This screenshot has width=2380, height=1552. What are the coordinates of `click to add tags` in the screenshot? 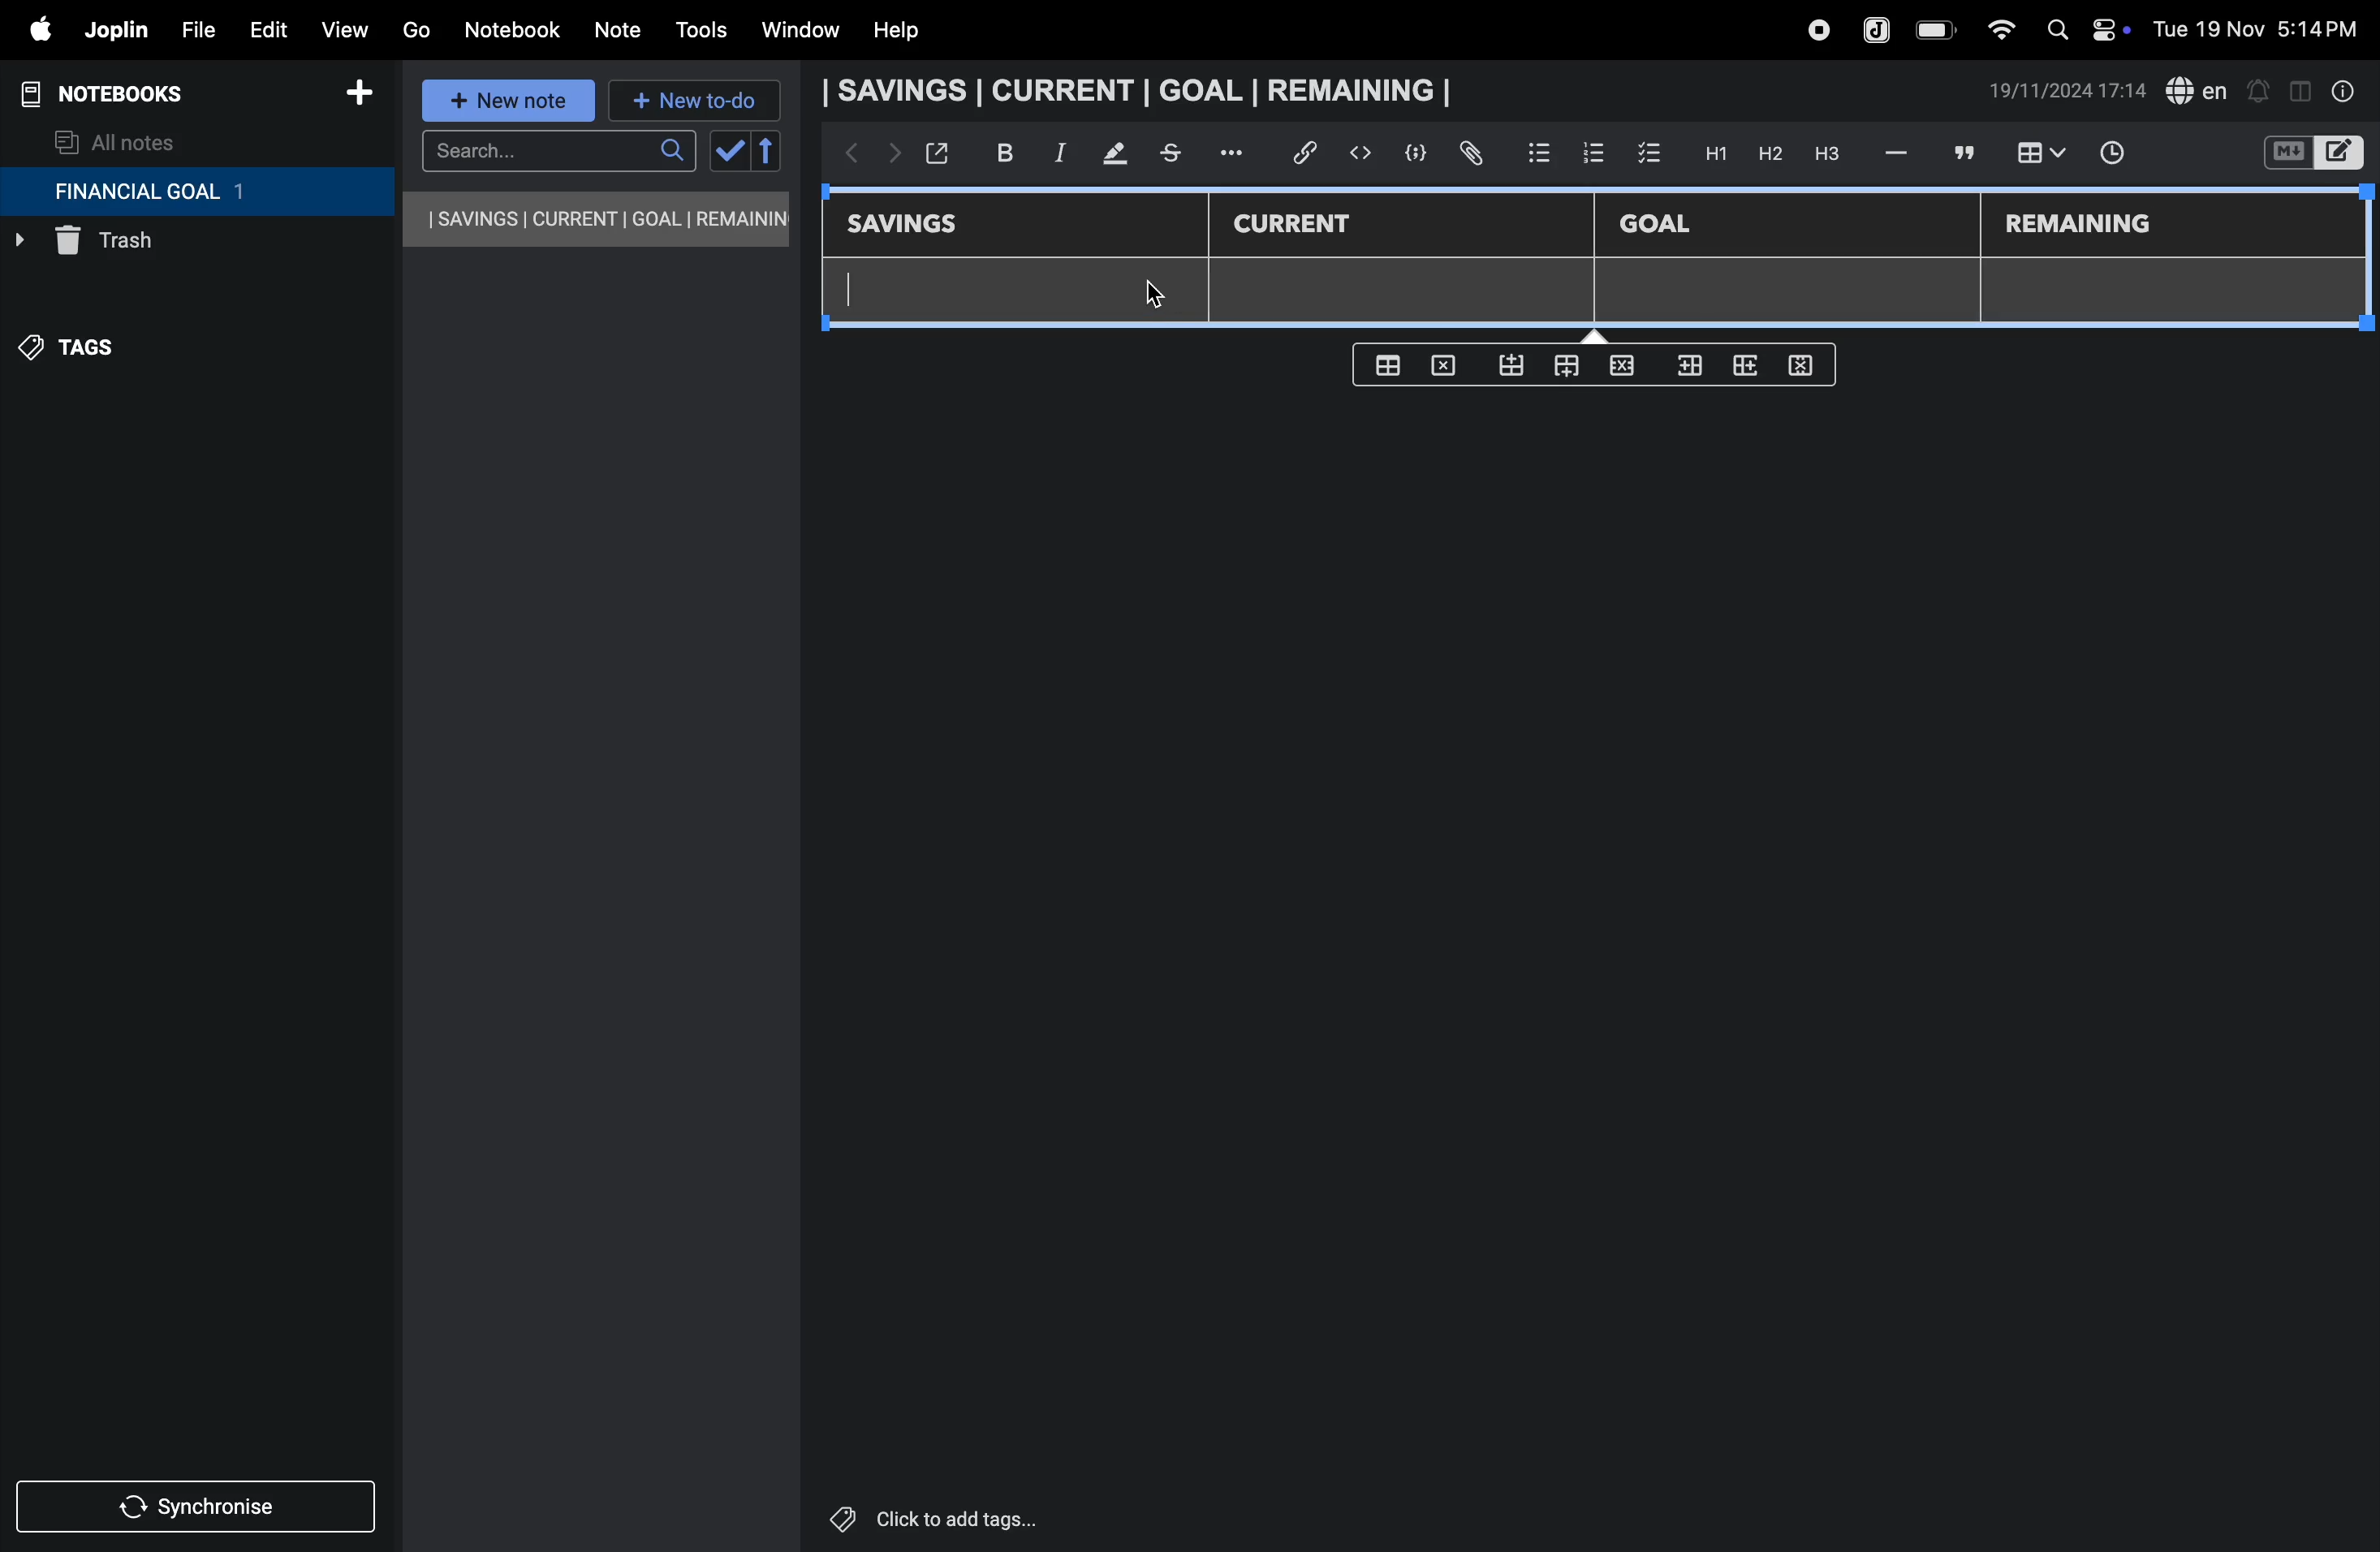 It's located at (984, 1517).